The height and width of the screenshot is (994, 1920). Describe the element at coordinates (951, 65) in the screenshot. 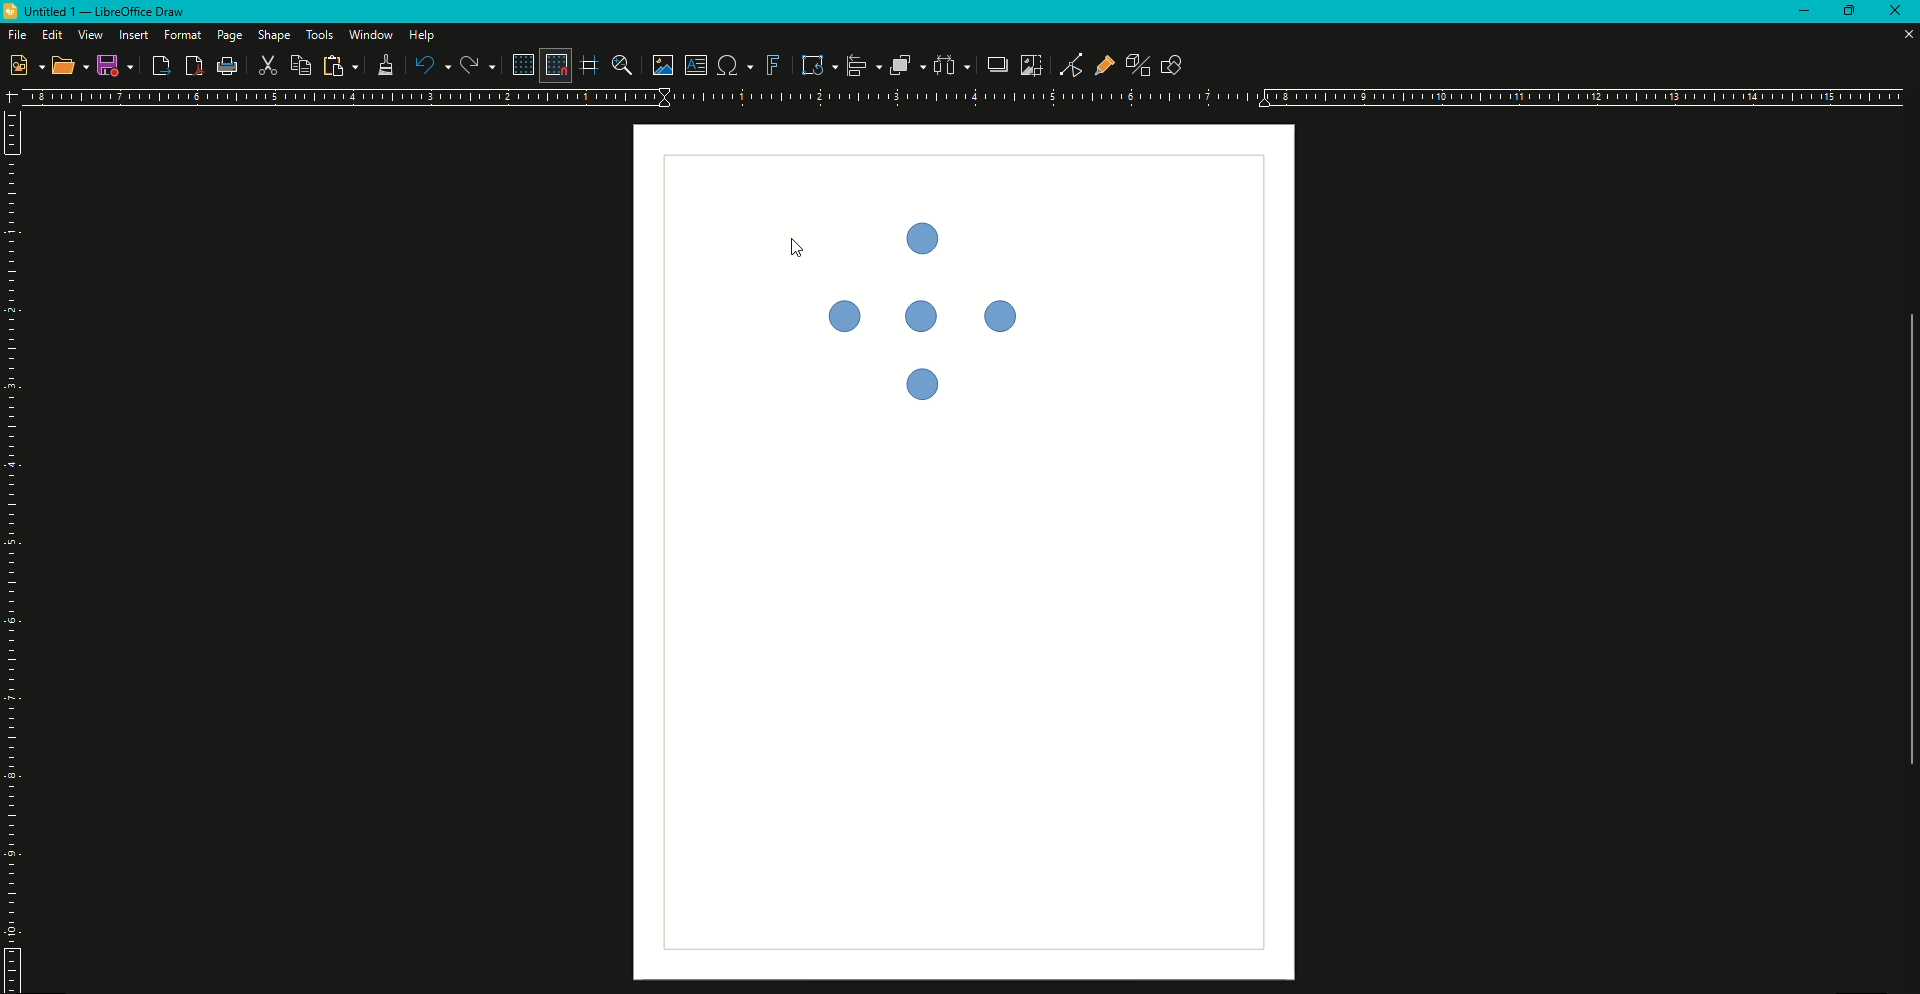

I see `Select three` at that location.